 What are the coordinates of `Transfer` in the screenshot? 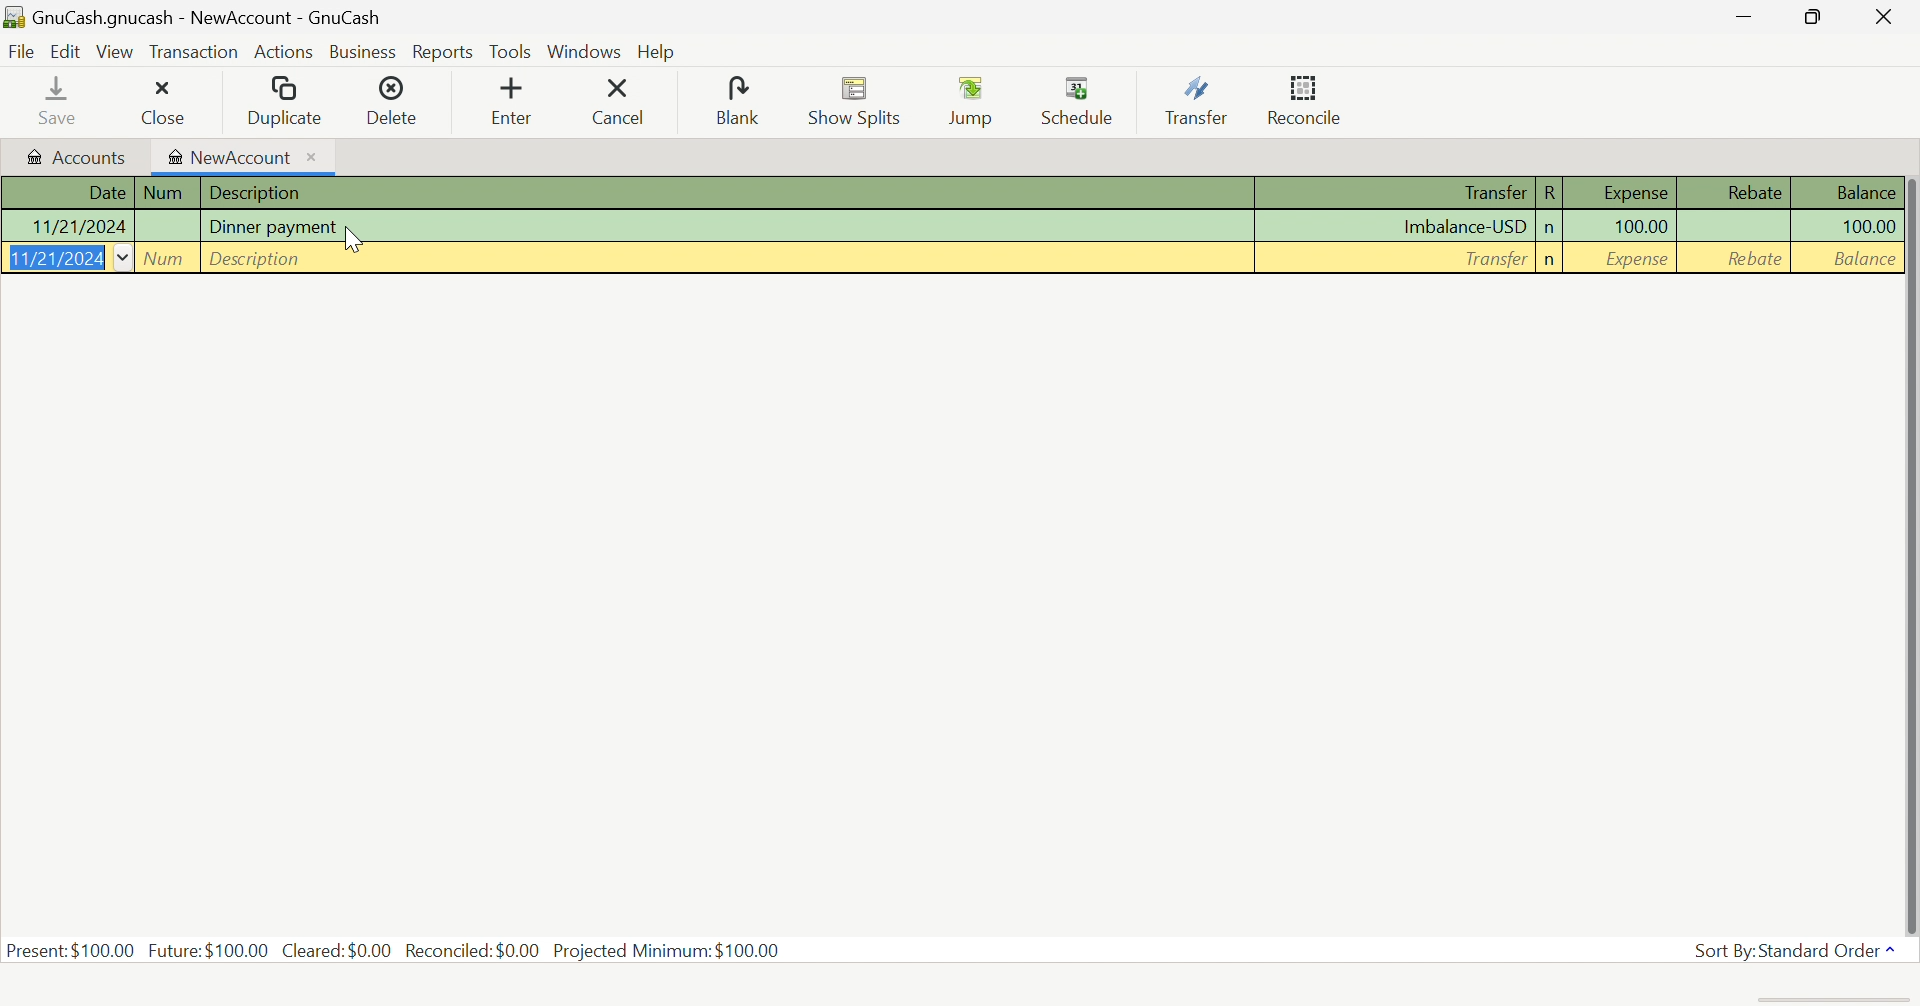 It's located at (1197, 99).